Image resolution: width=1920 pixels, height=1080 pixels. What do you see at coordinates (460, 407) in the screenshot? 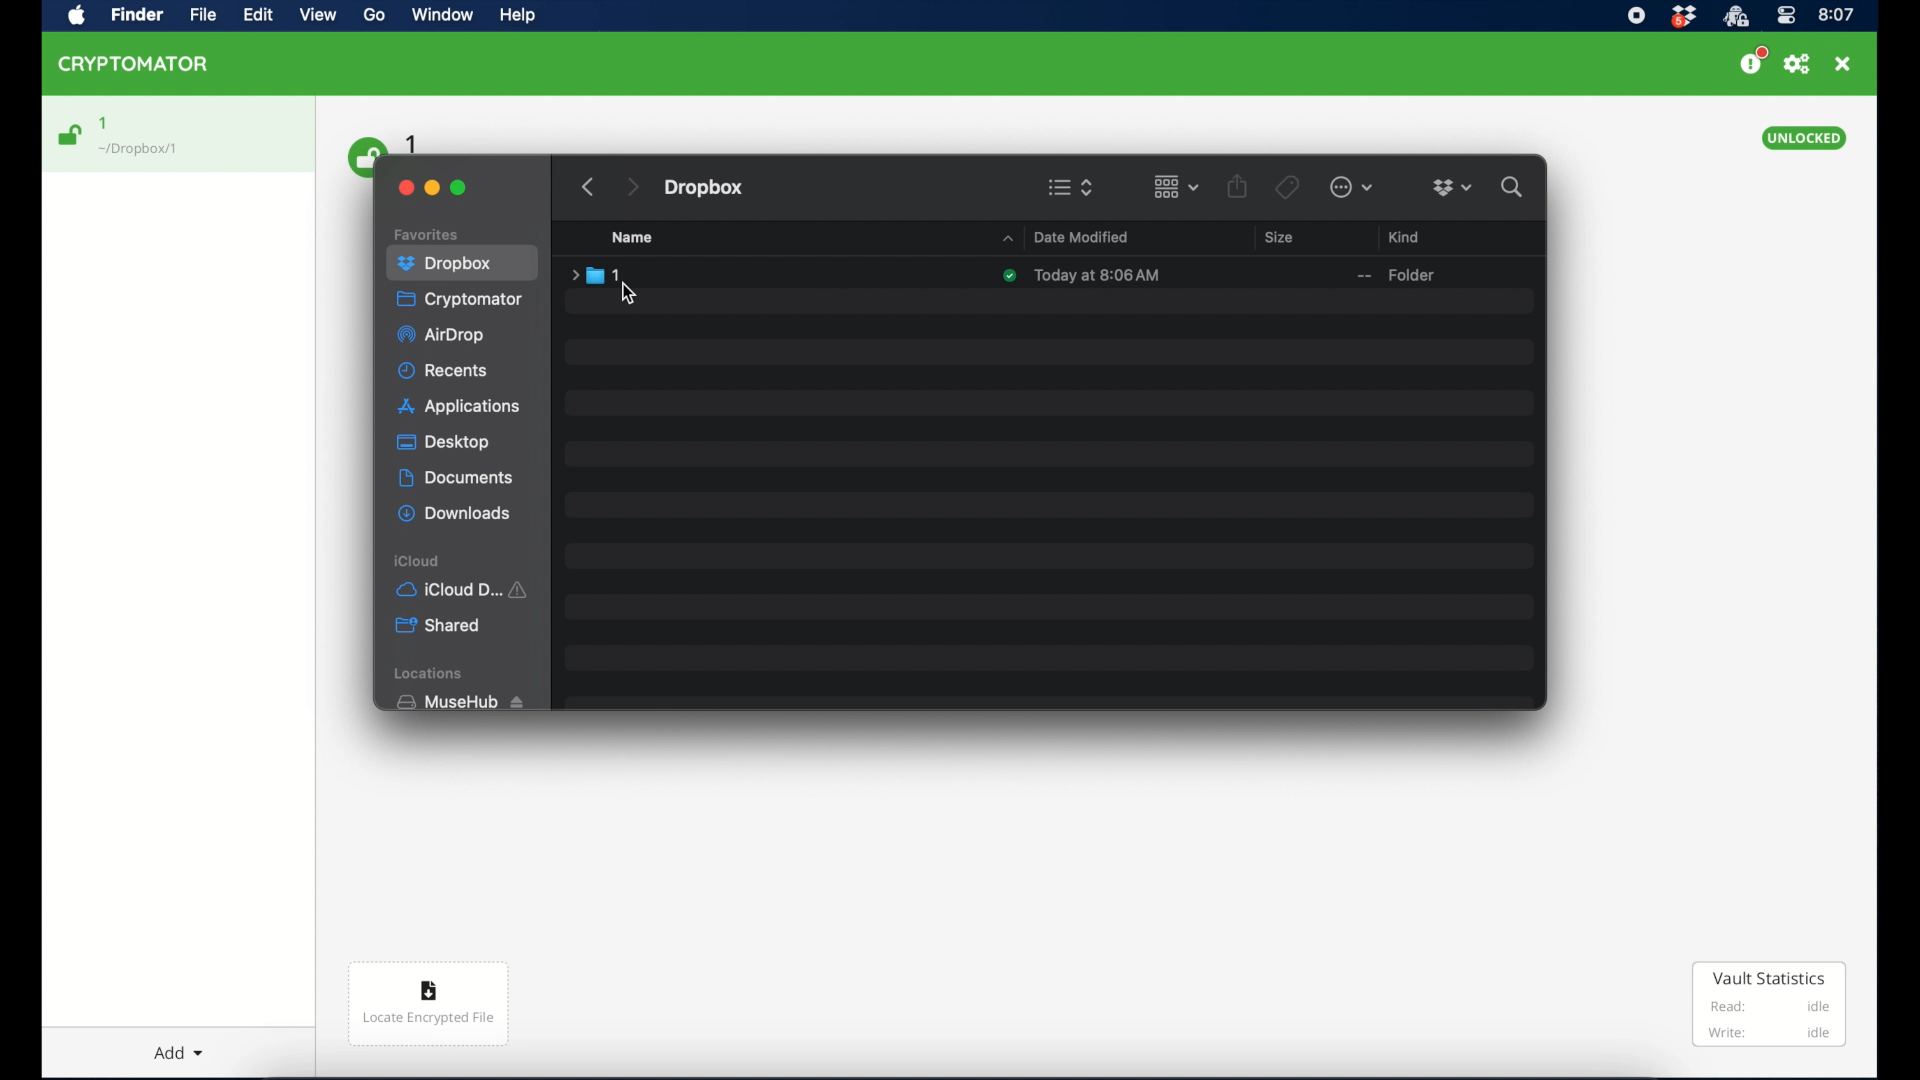
I see `applications` at bounding box center [460, 407].